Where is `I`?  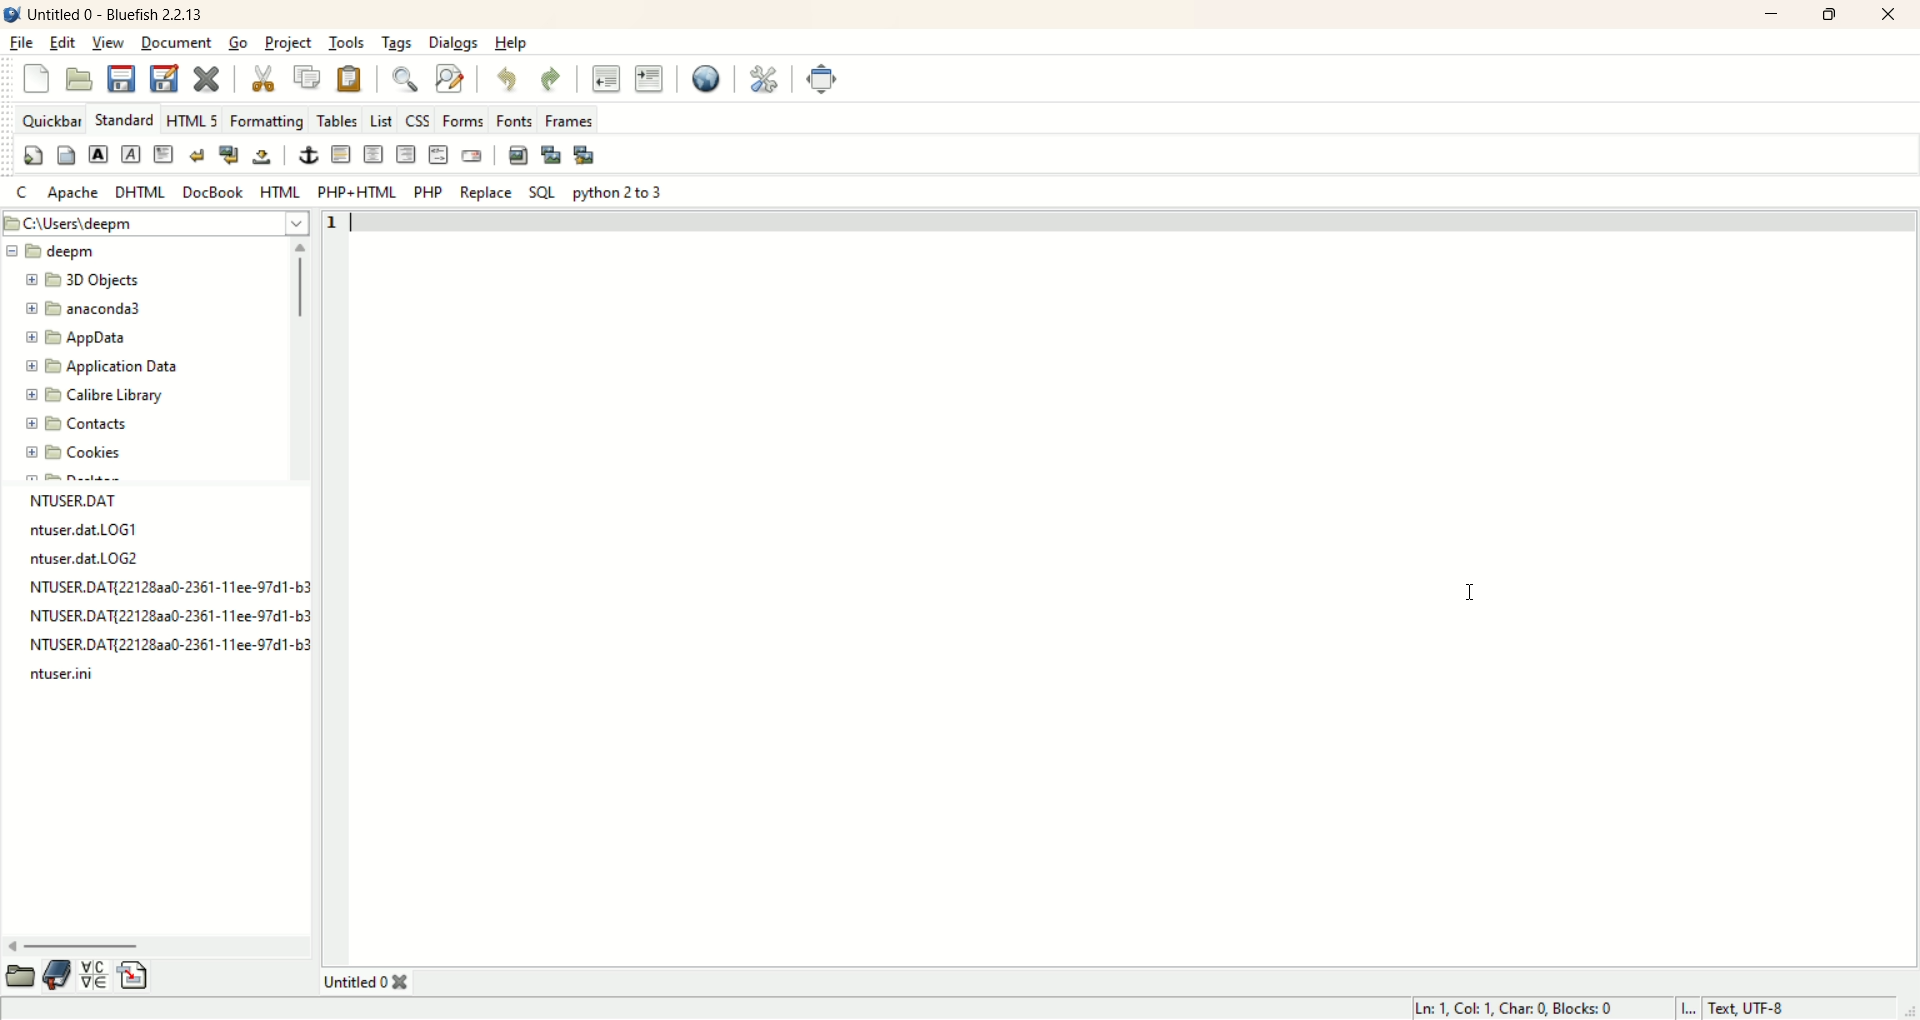 I is located at coordinates (1689, 1008).